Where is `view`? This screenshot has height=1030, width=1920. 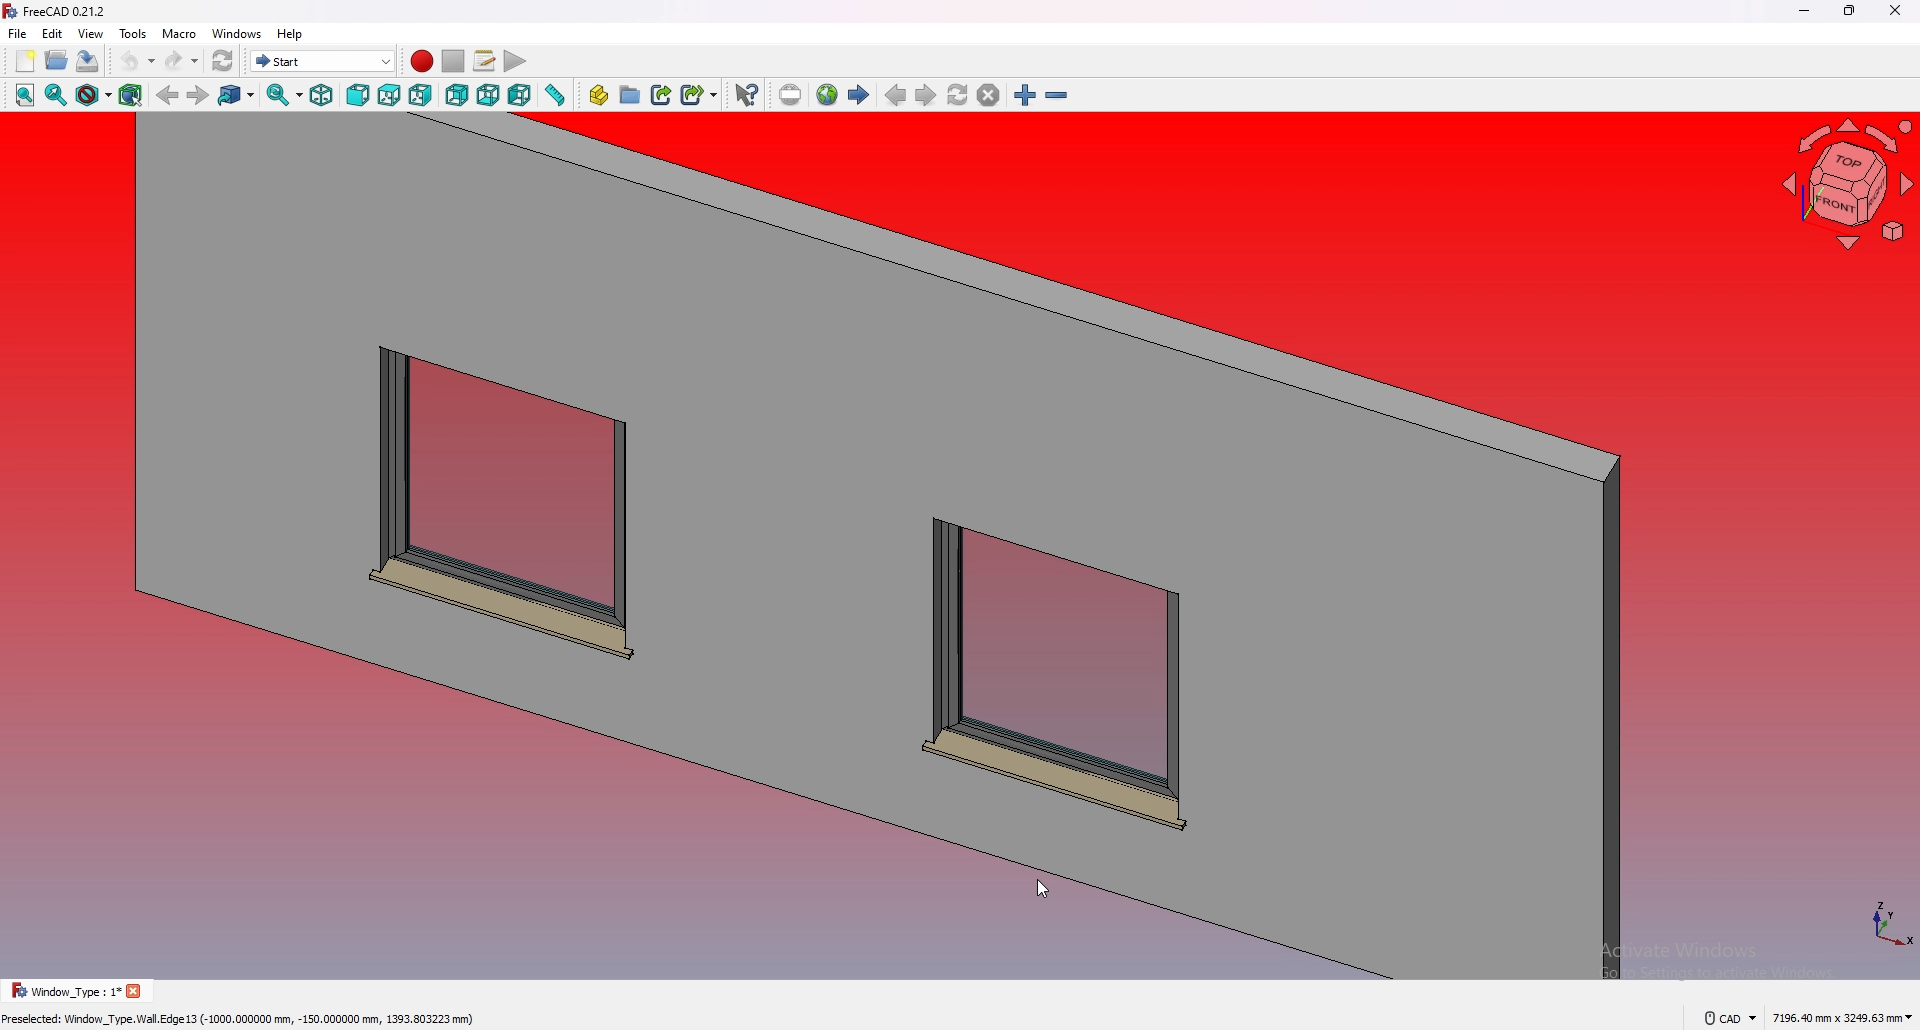 view is located at coordinates (1849, 188).